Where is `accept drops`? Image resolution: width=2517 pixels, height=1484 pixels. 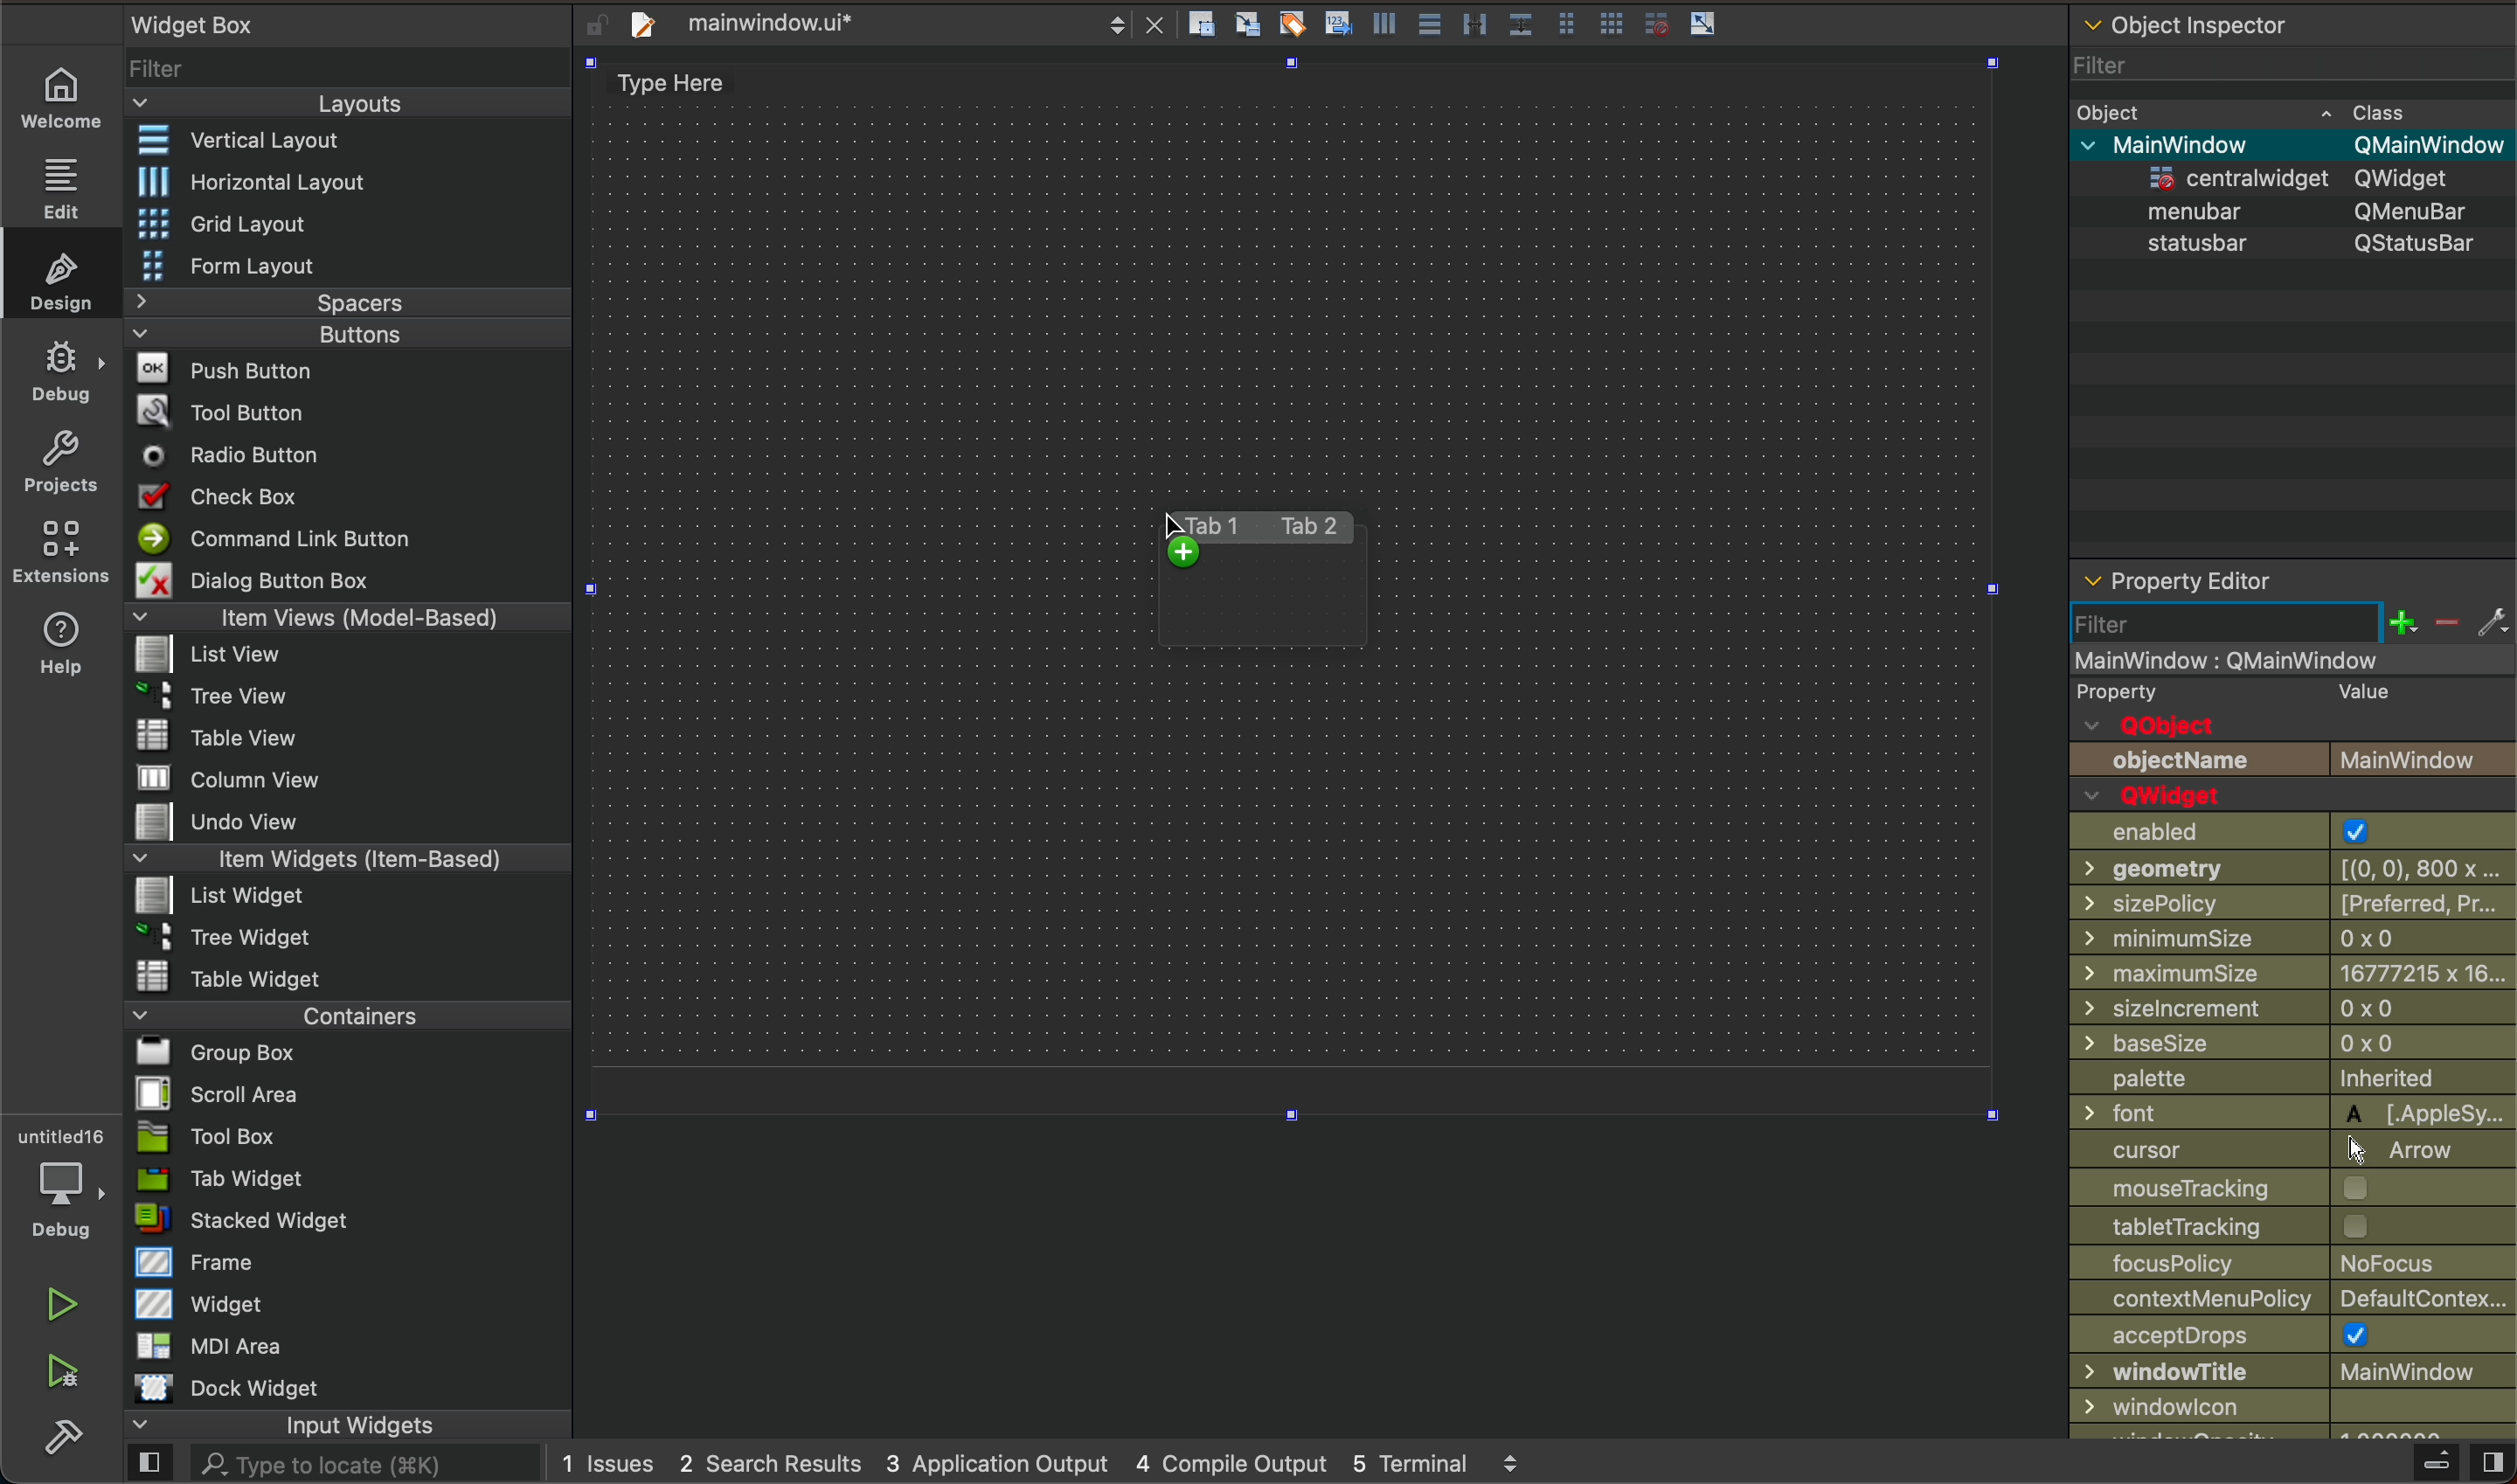 accept drops is located at coordinates (2294, 1336).